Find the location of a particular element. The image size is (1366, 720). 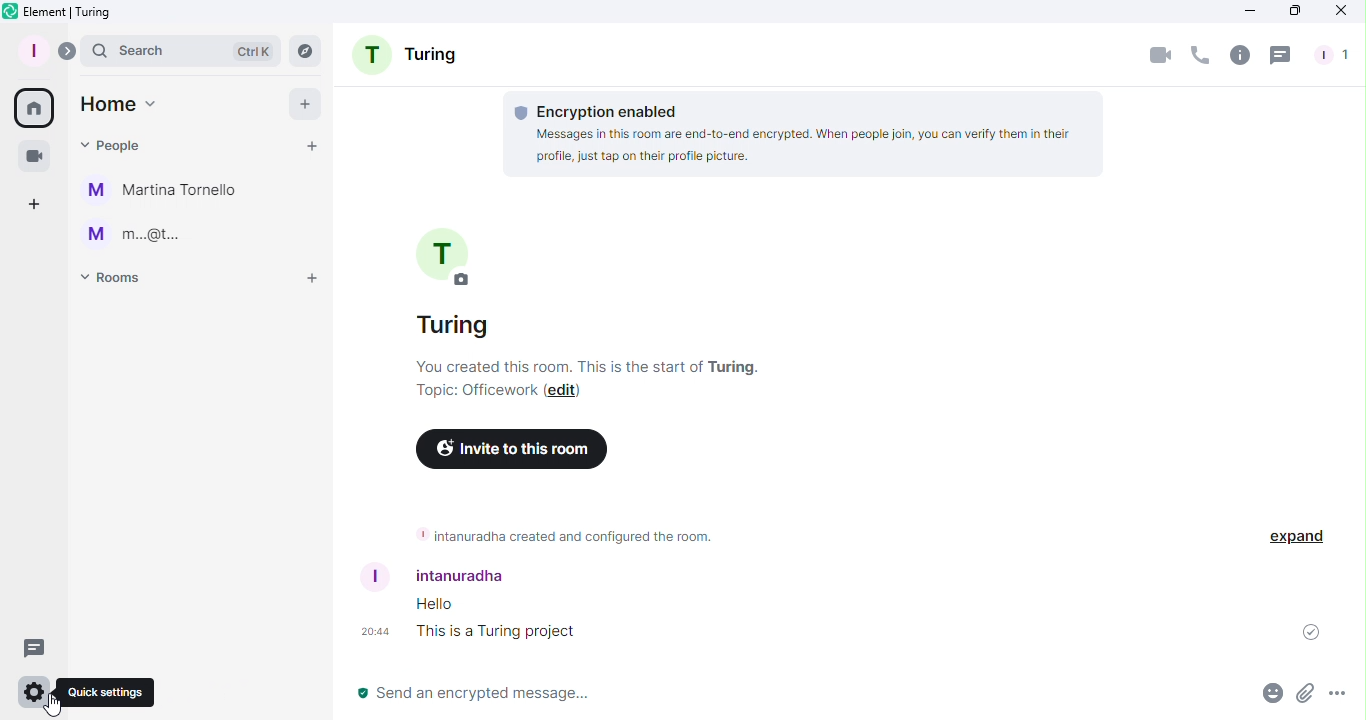

Expand is located at coordinates (66, 48).